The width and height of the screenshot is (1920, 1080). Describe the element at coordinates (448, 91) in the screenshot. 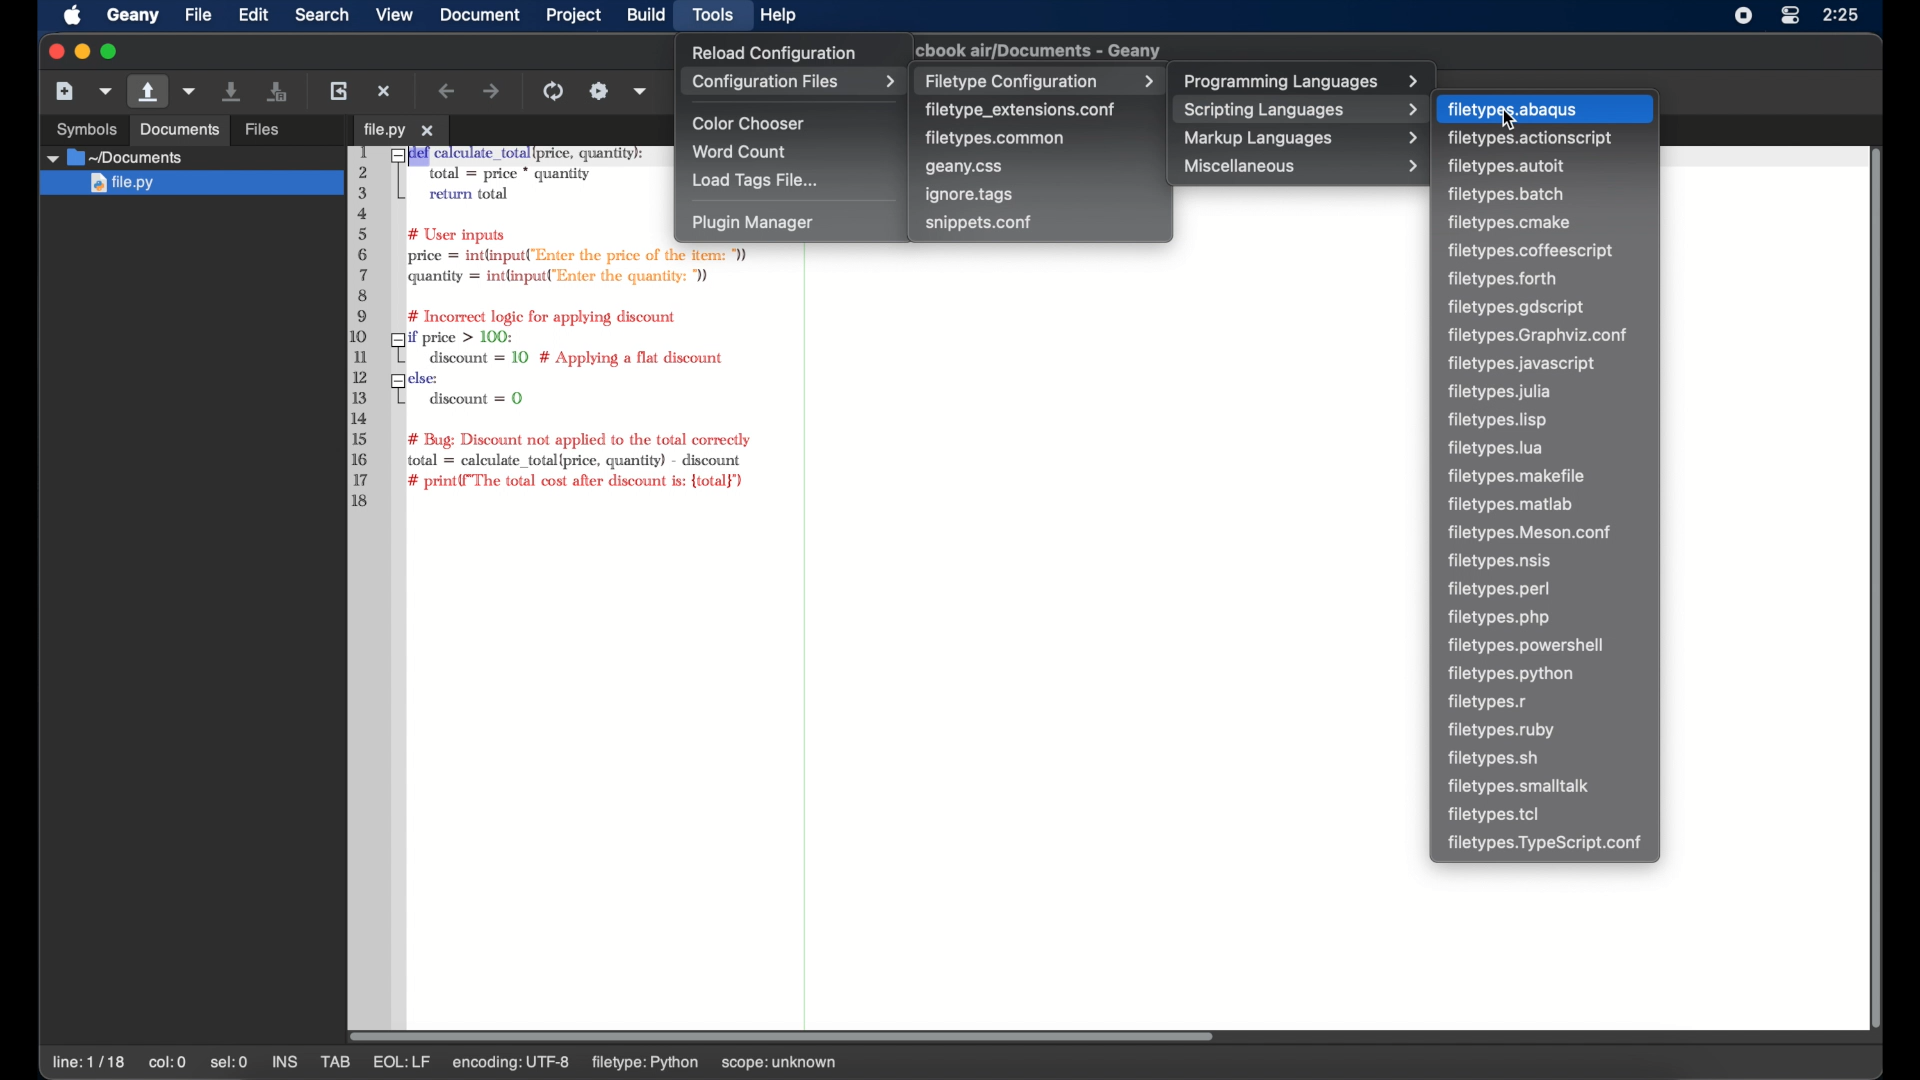

I see `navigate backward a location` at that location.